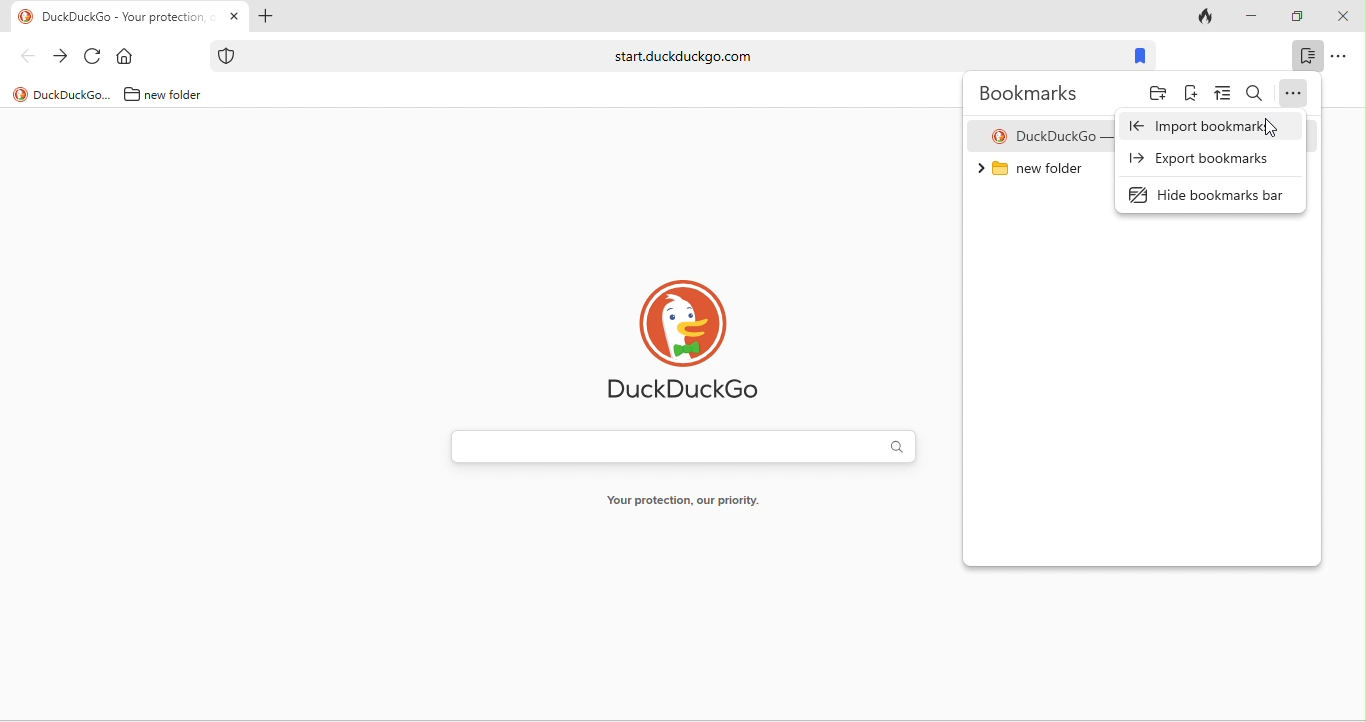 The height and width of the screenshot is (722, 1366). What do you see at coordinates (1208, 18) in the screenshot?
I see `track tab` at bounding box center [1208, 18].